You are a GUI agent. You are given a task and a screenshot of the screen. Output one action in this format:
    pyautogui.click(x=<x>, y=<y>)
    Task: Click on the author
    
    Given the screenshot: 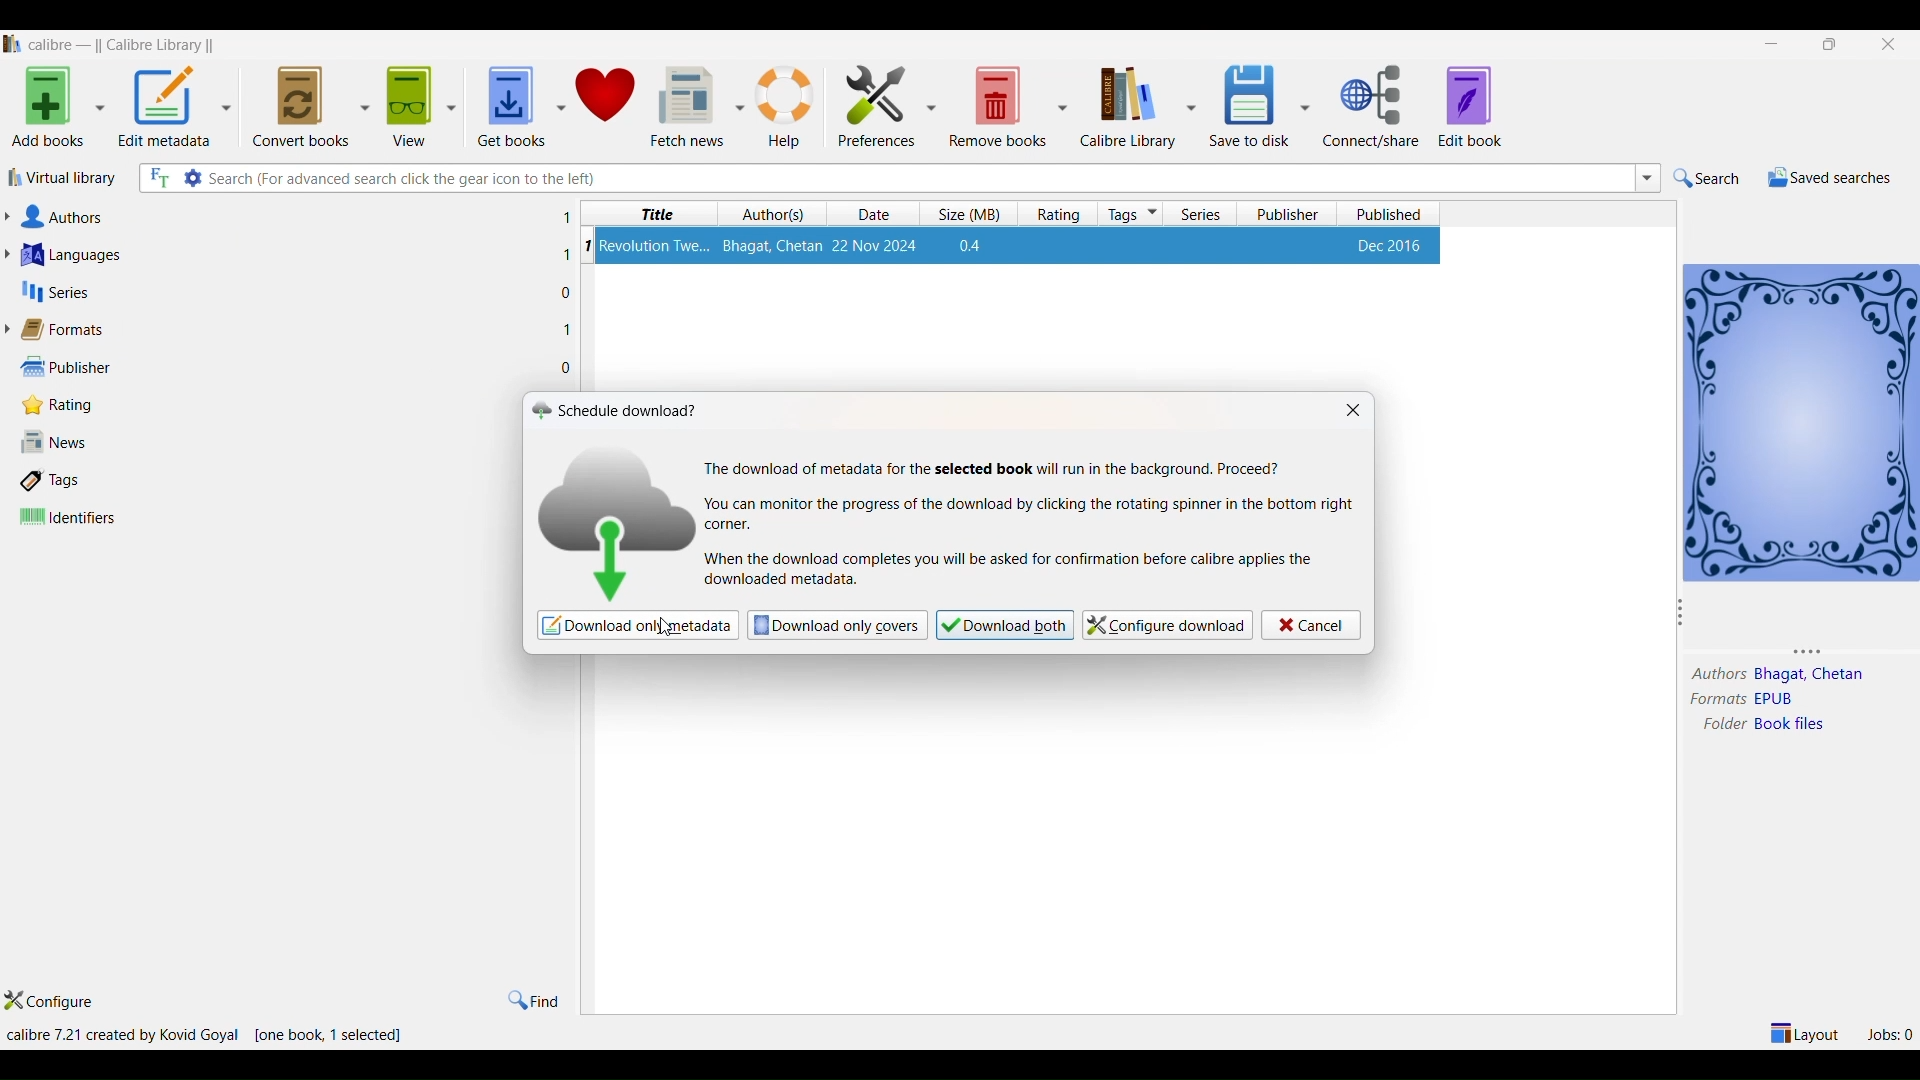 What is the action you would take?
    pyautogui.click(x=1714, y=673)
    